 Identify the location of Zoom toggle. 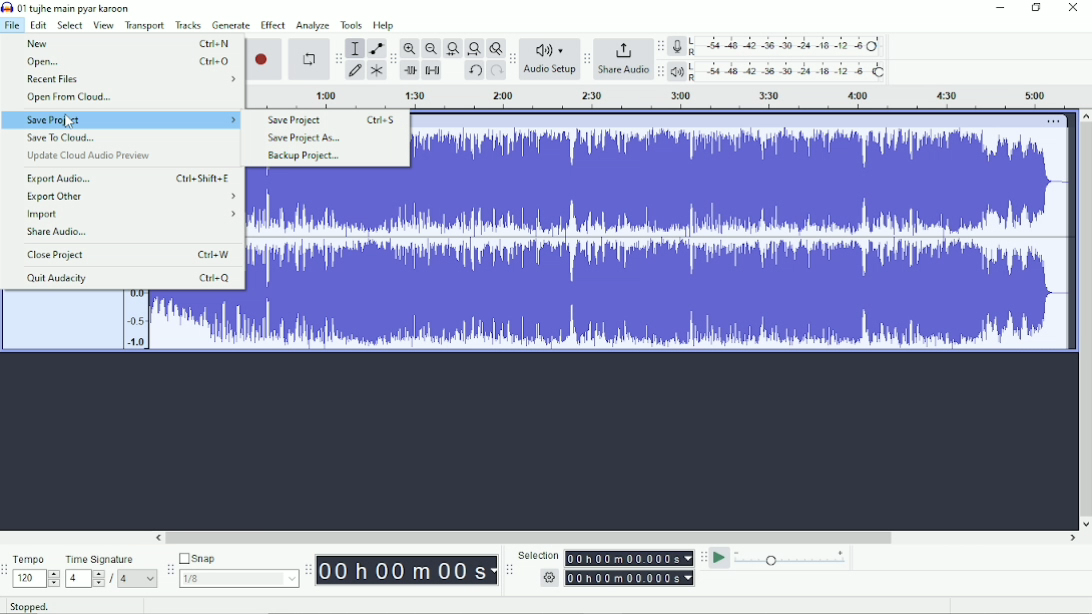
(495, 48).